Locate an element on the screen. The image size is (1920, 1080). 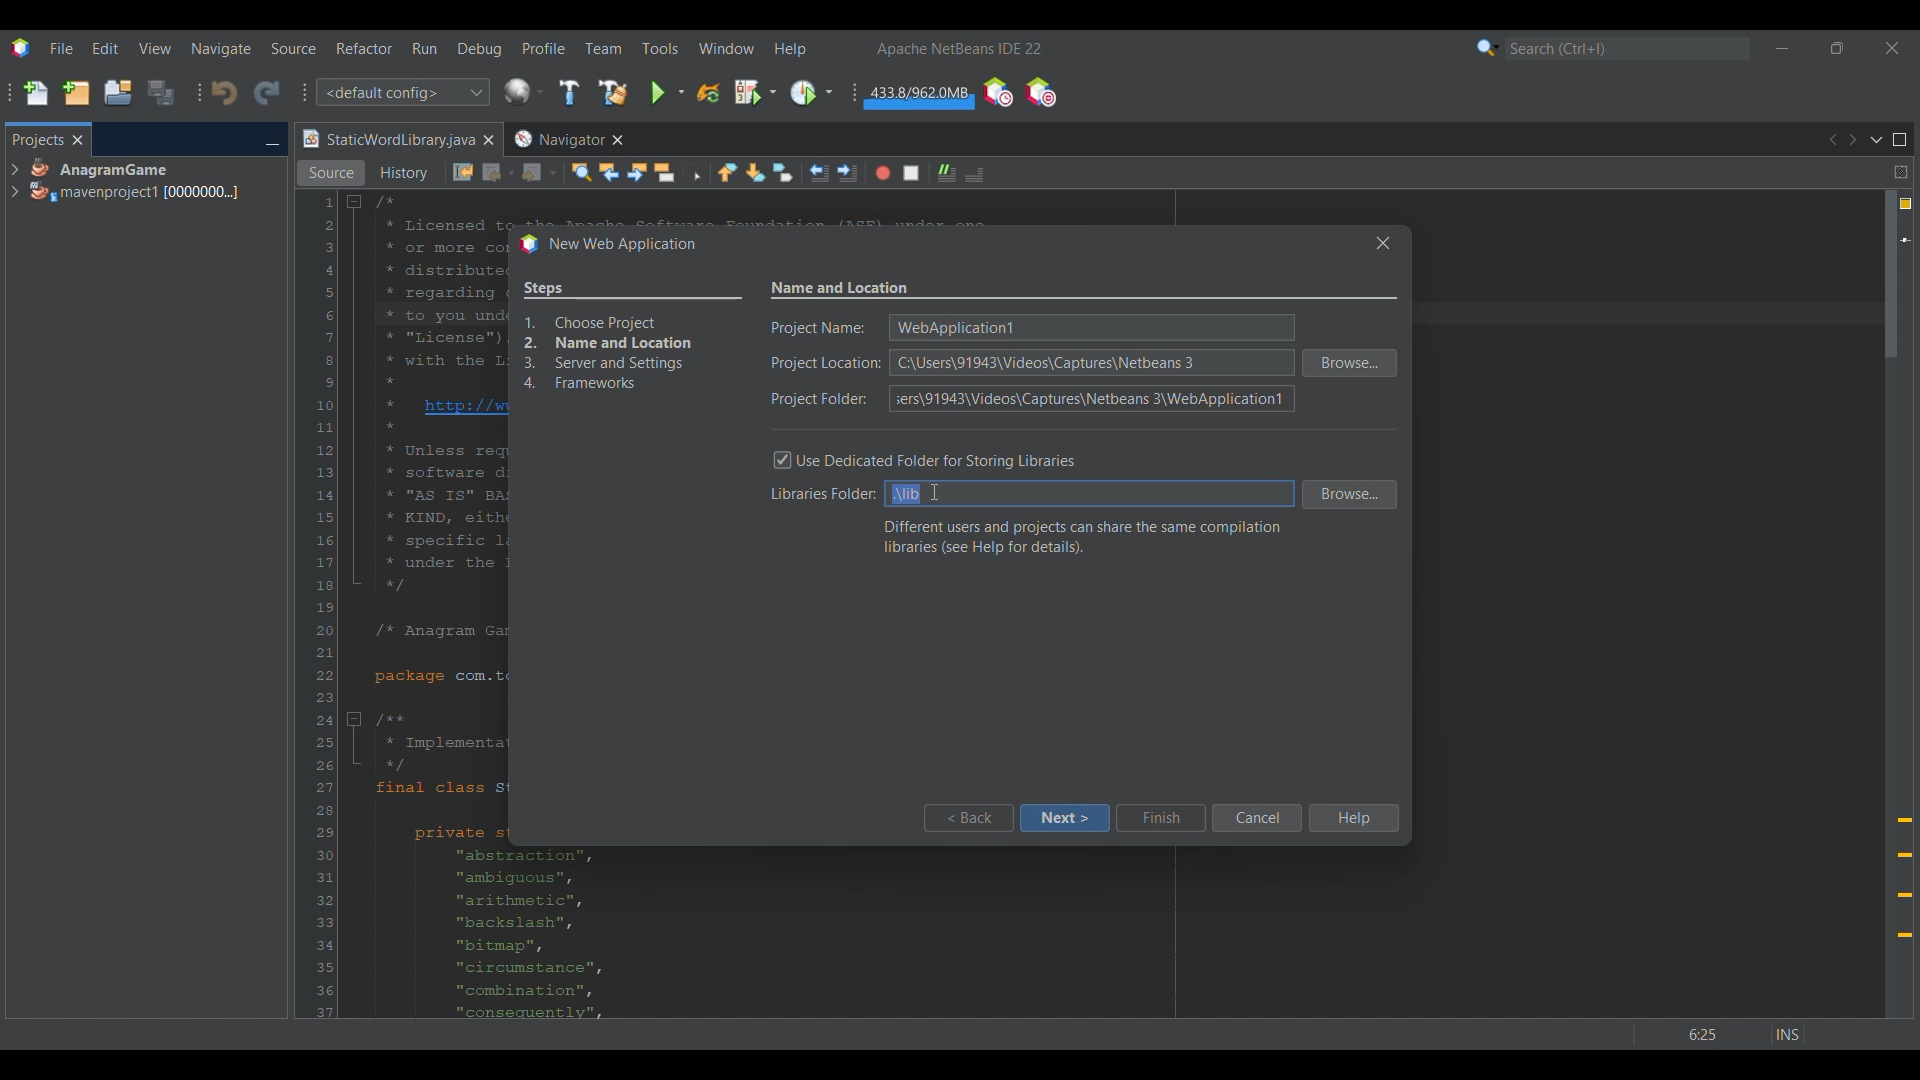
Forward is located at coordinates (539, 173).